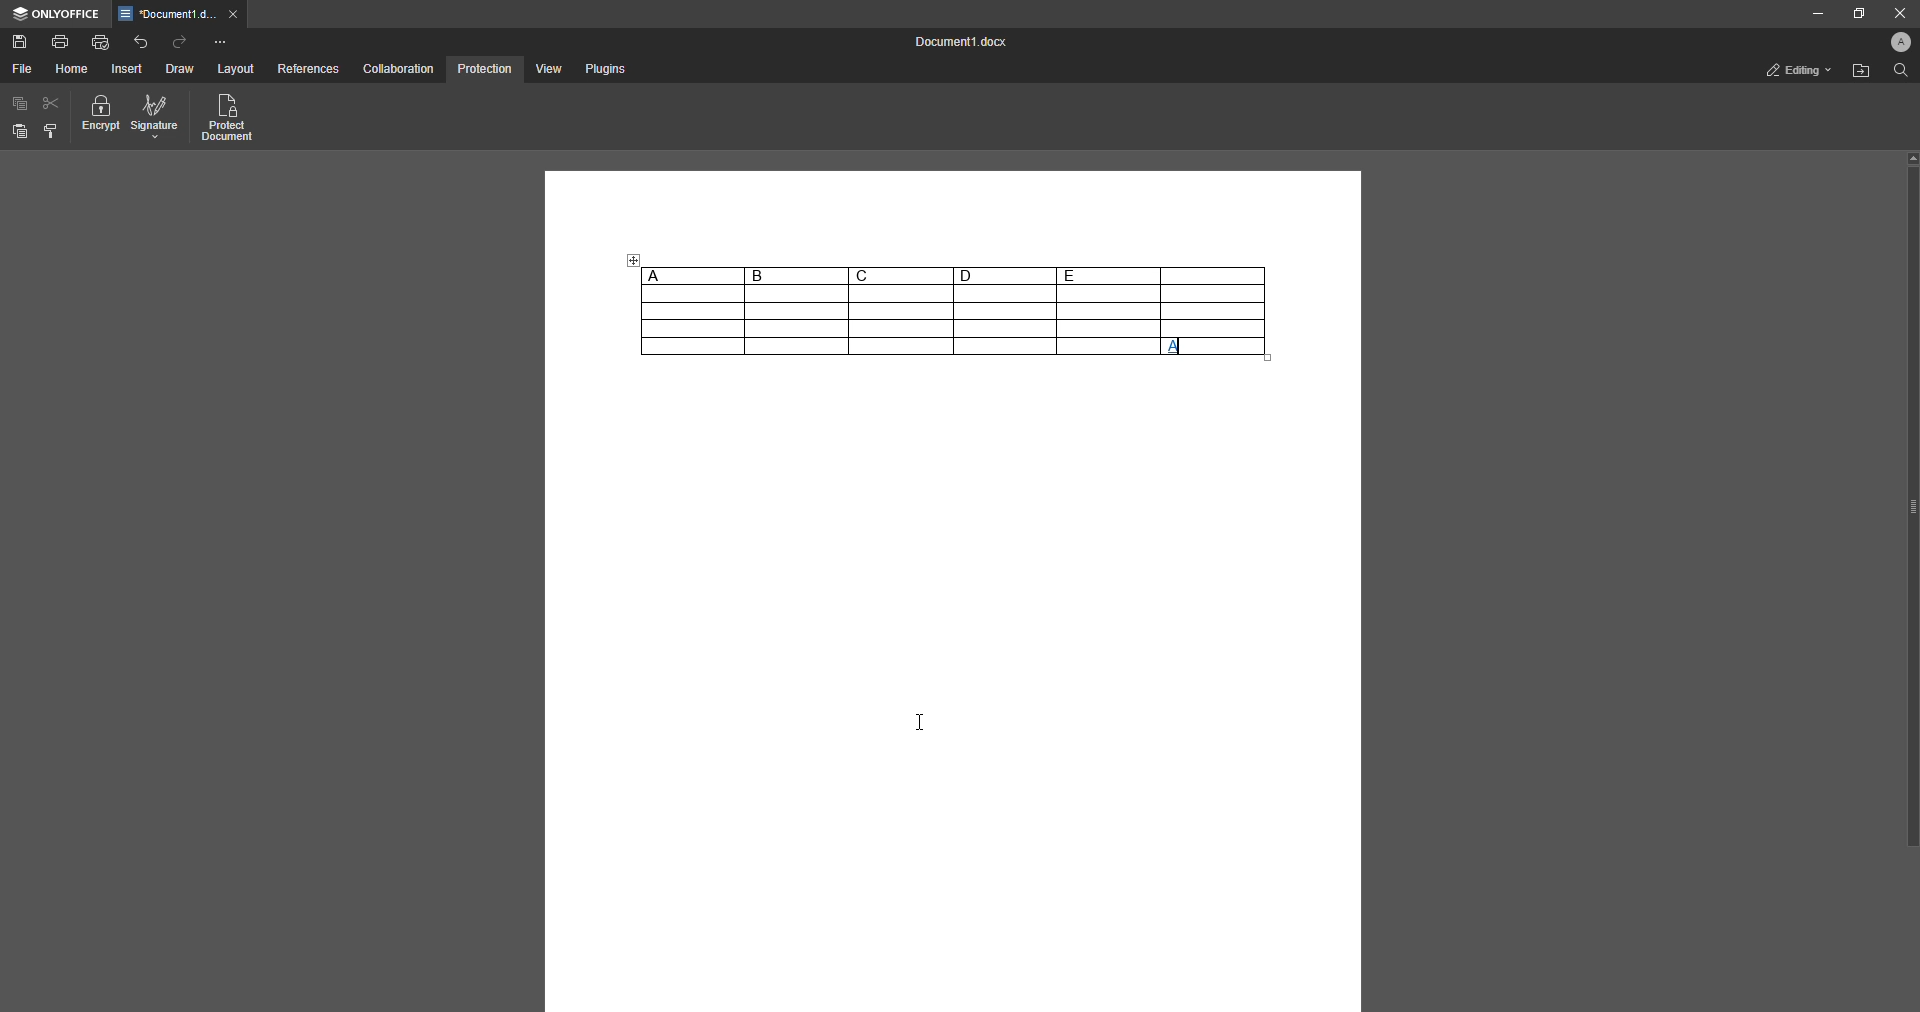 This screenshot has height=1012, width=1920. I want to click on Document 1, so click(956, 44).